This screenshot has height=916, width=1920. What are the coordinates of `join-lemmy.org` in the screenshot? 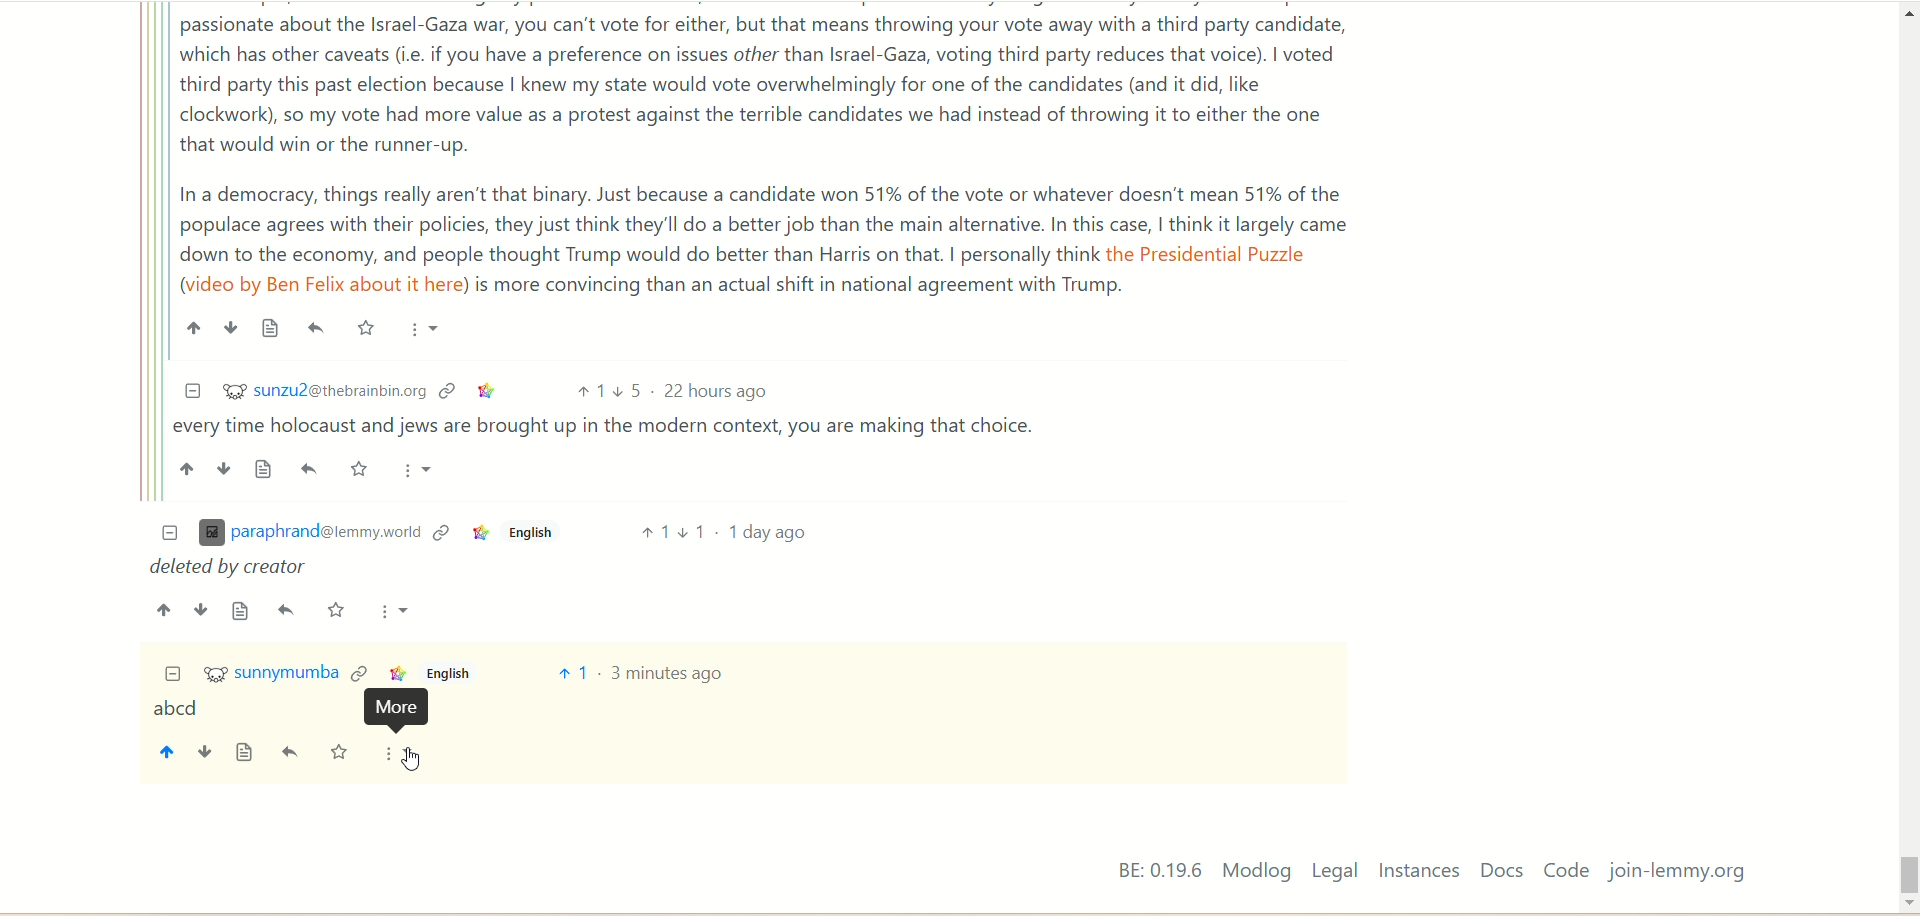 It's located at (1677, 872).